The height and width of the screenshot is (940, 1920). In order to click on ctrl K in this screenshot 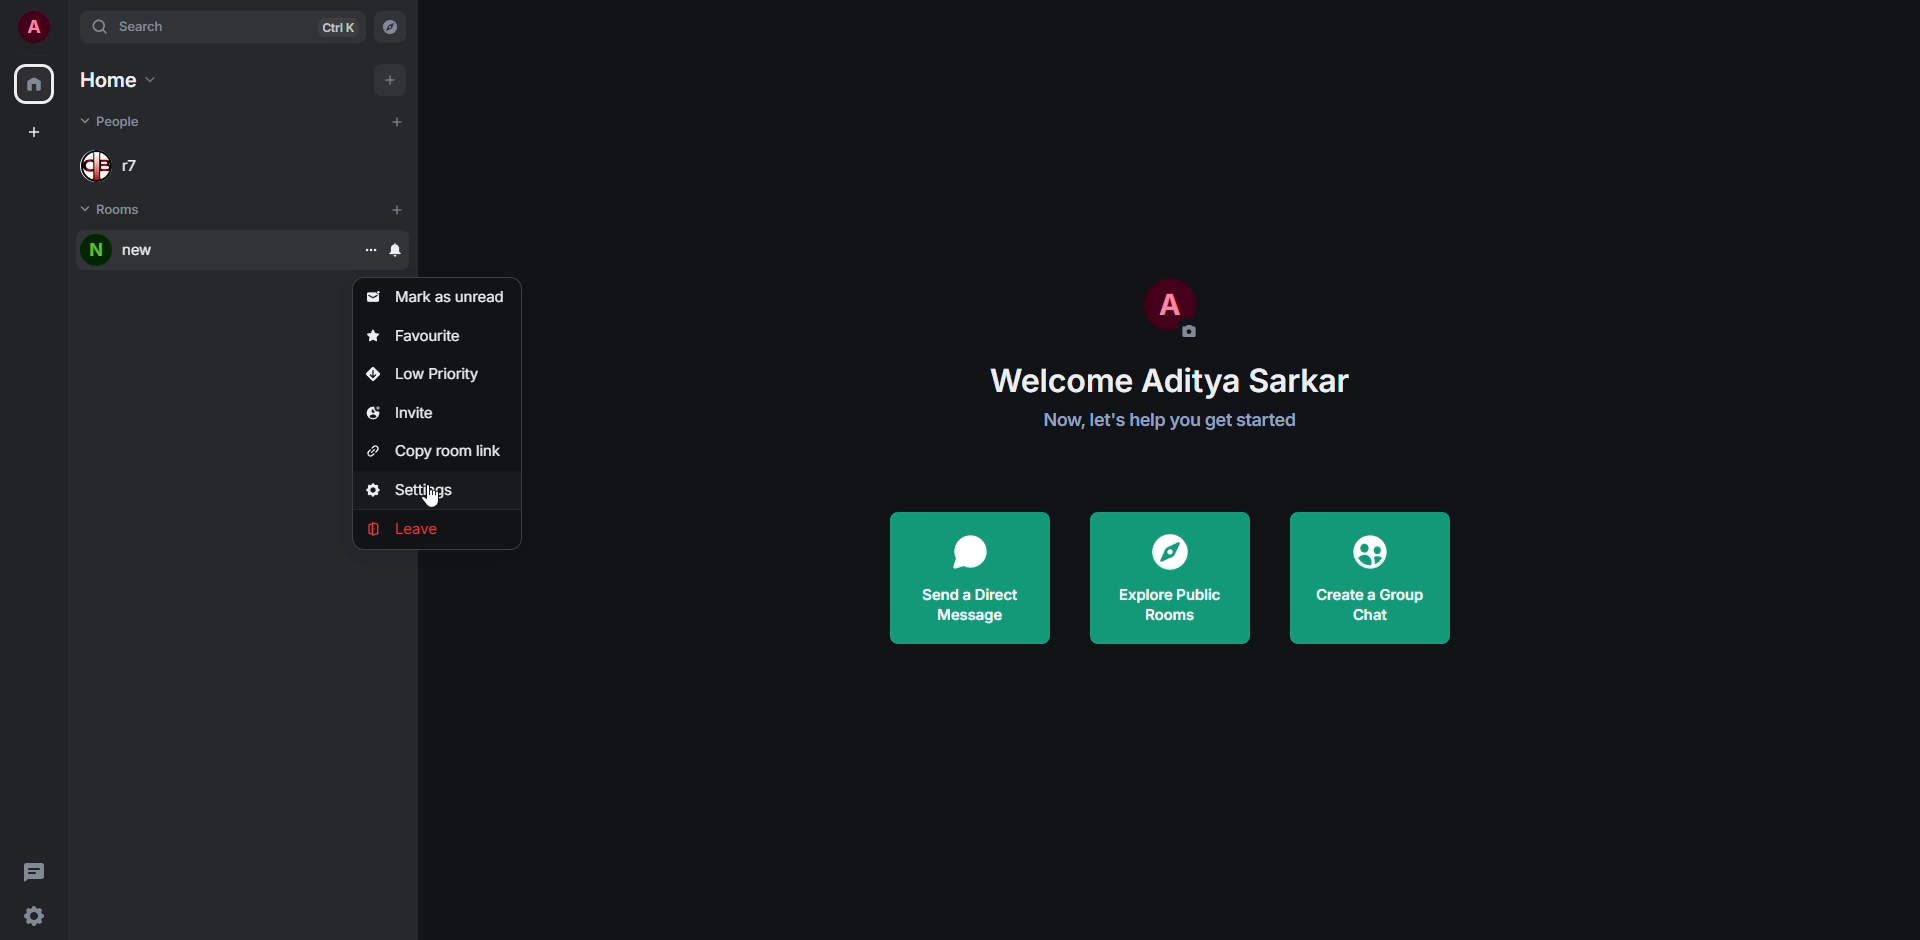, I will do `click(339, 27)`.